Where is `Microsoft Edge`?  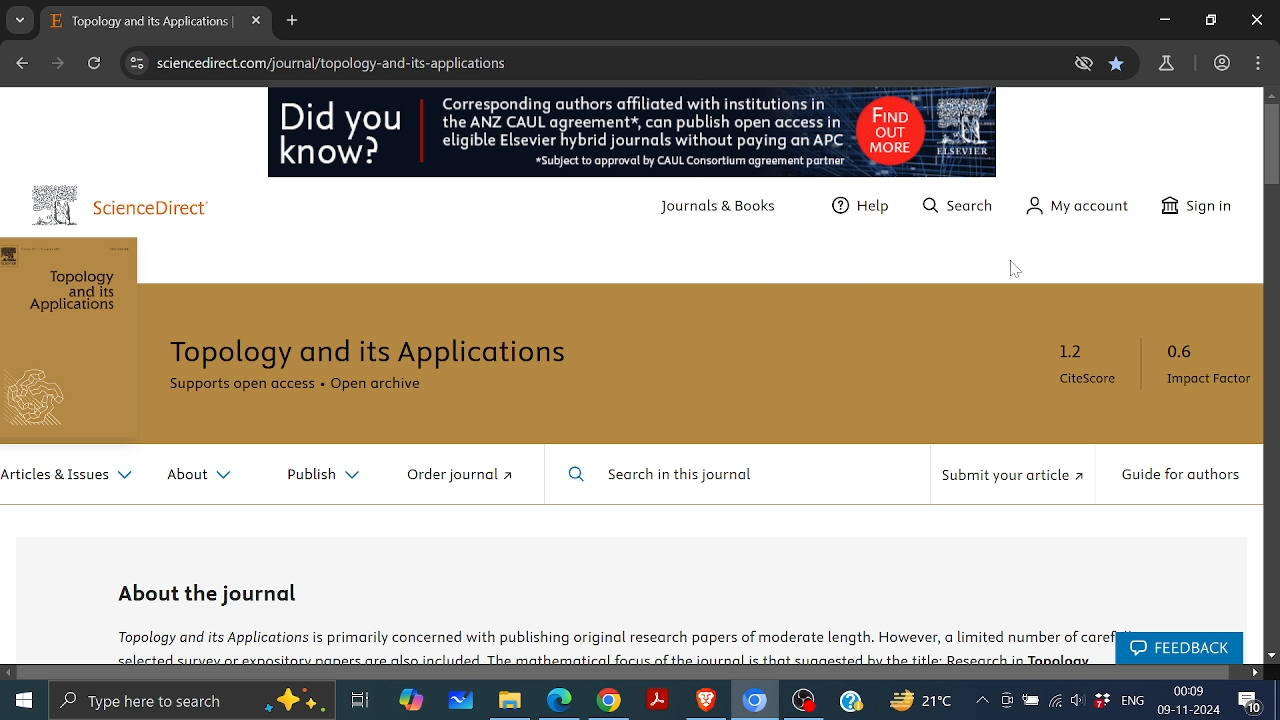
Microsoft Edge is located at coordinates (560, 700).